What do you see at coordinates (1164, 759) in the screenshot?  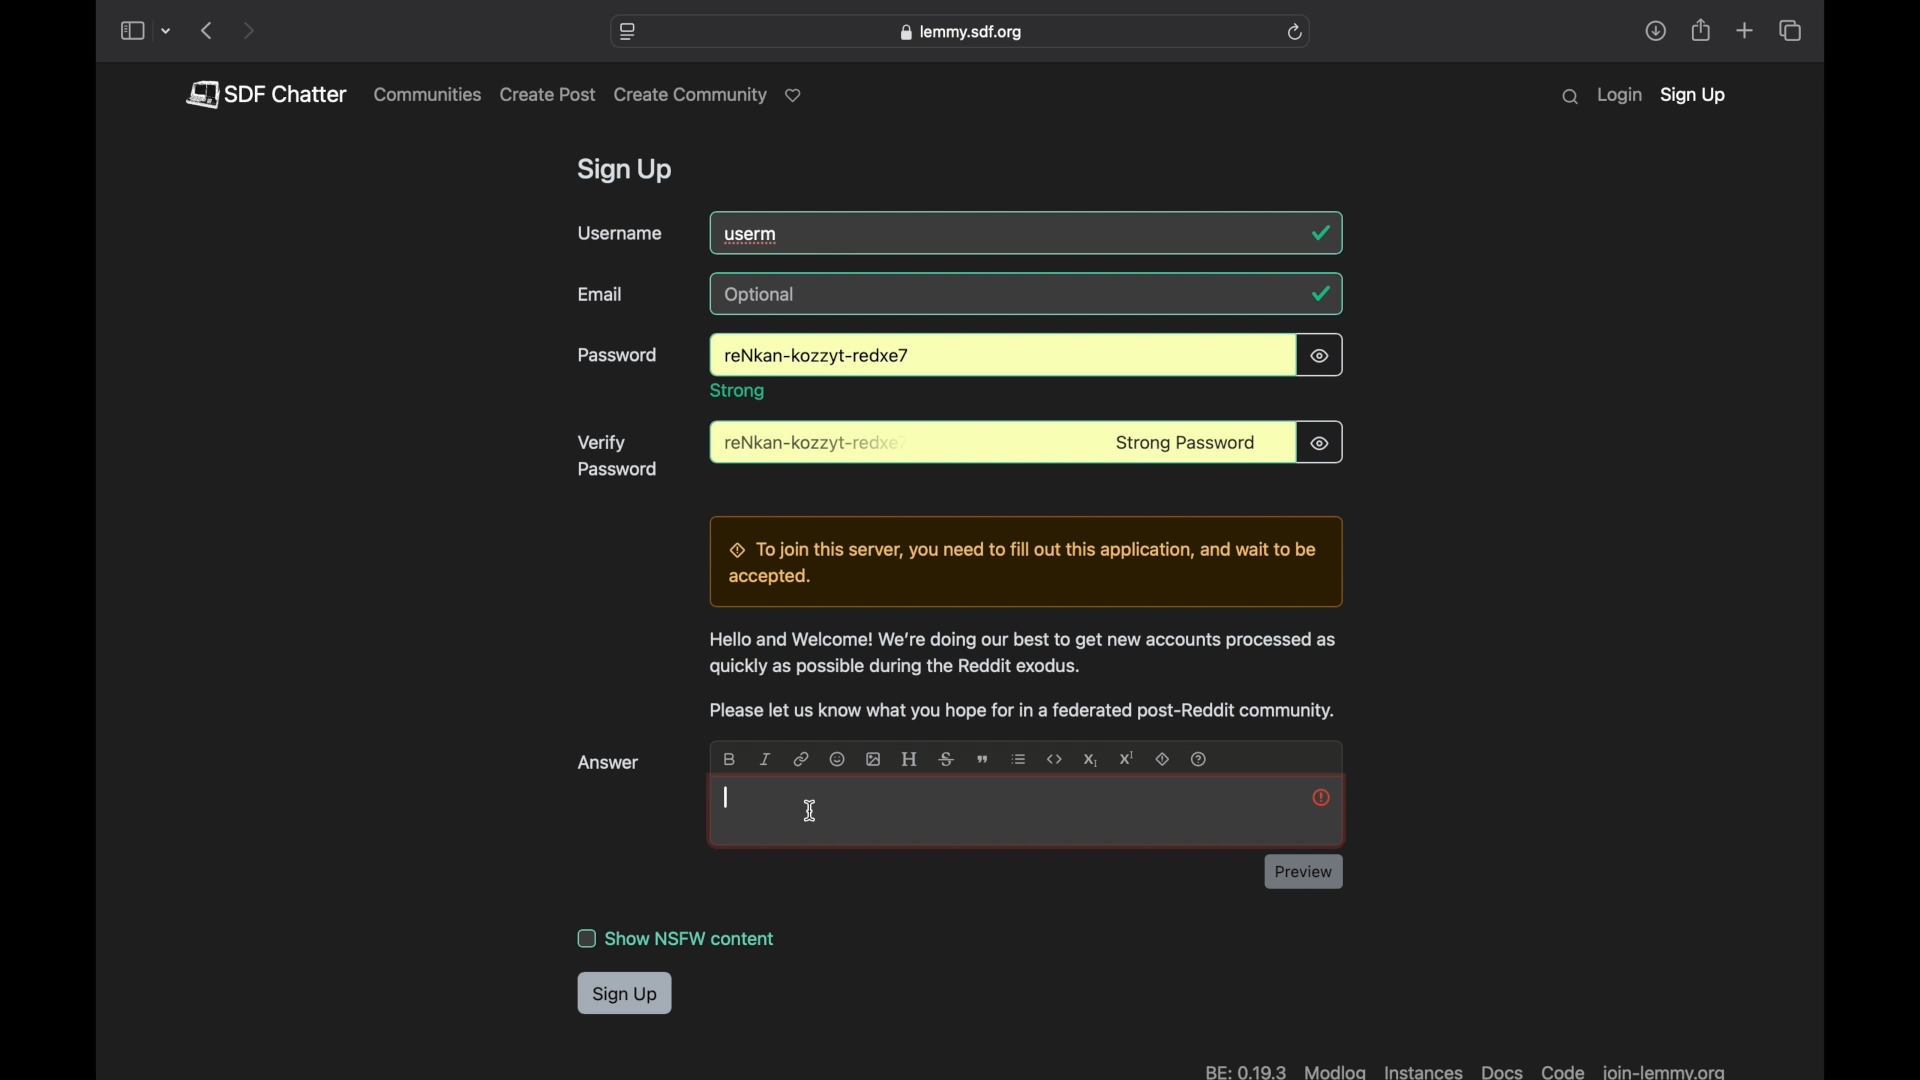 I see `spoiler` at bounding box center [1164, 759].